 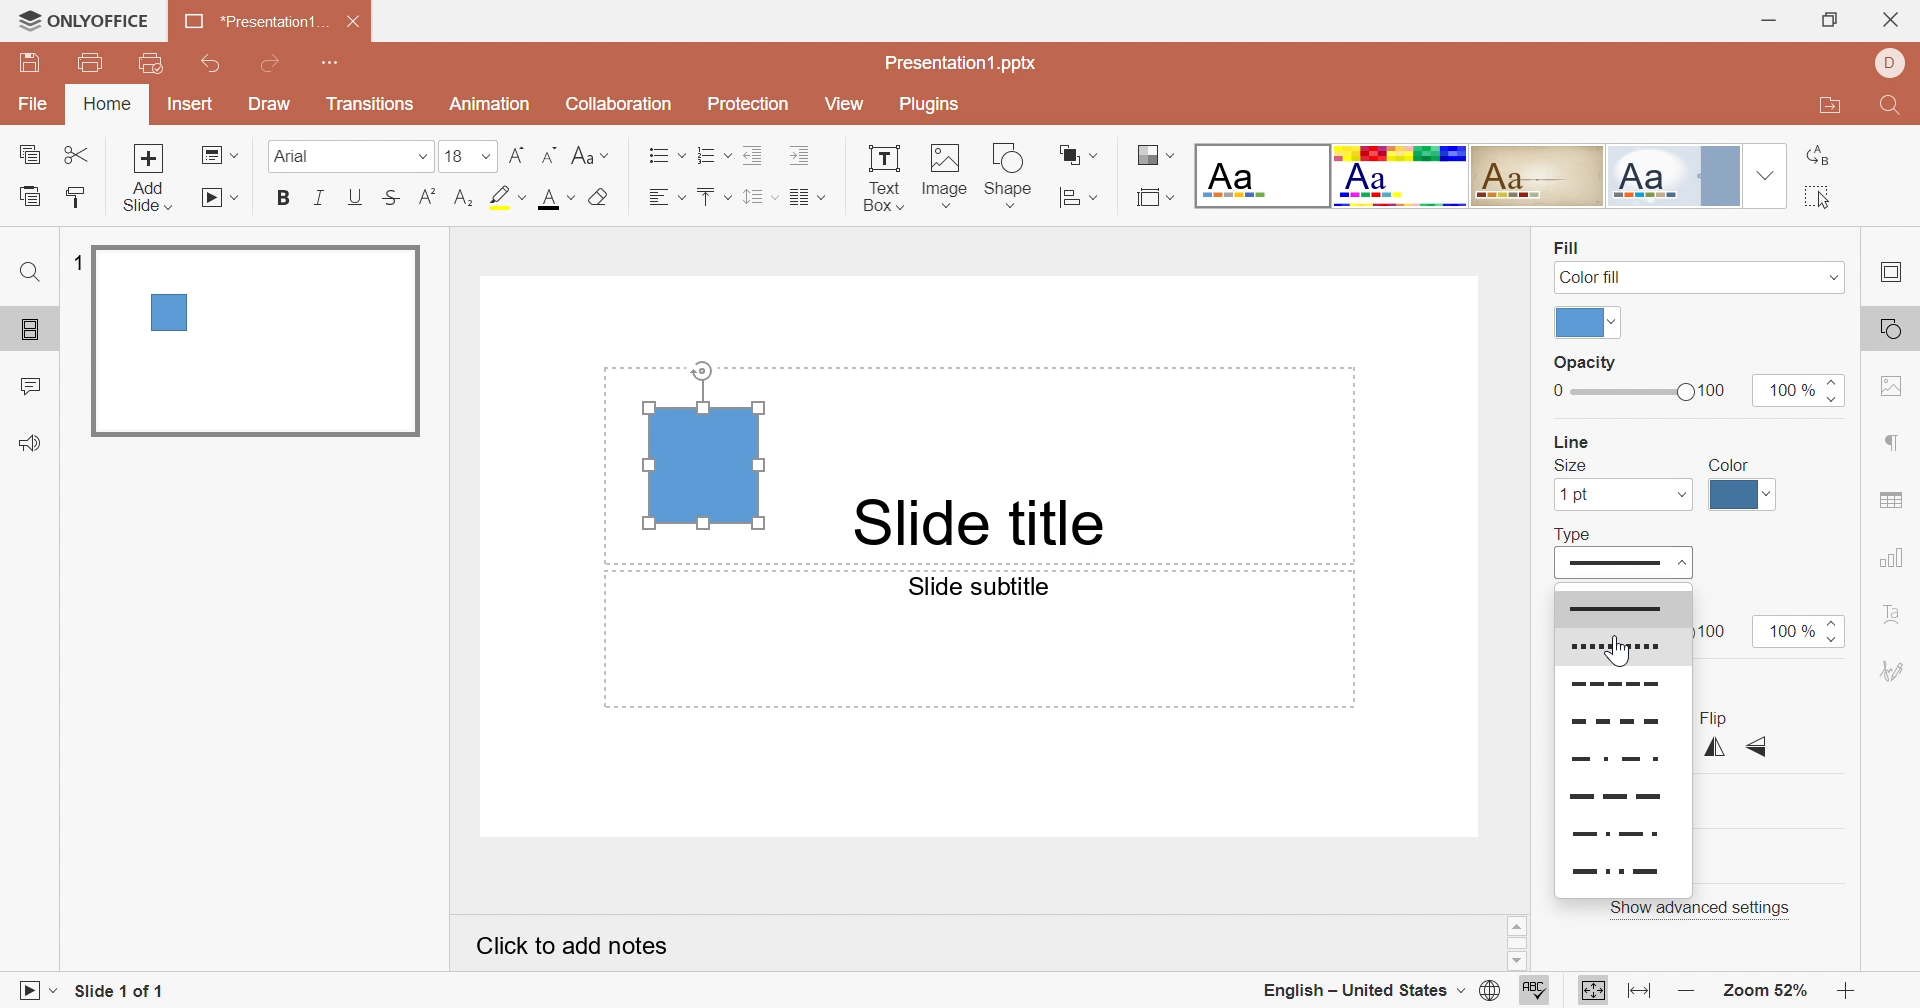 I want to click on Flip Horizontally, so click(x=1709, y=750).